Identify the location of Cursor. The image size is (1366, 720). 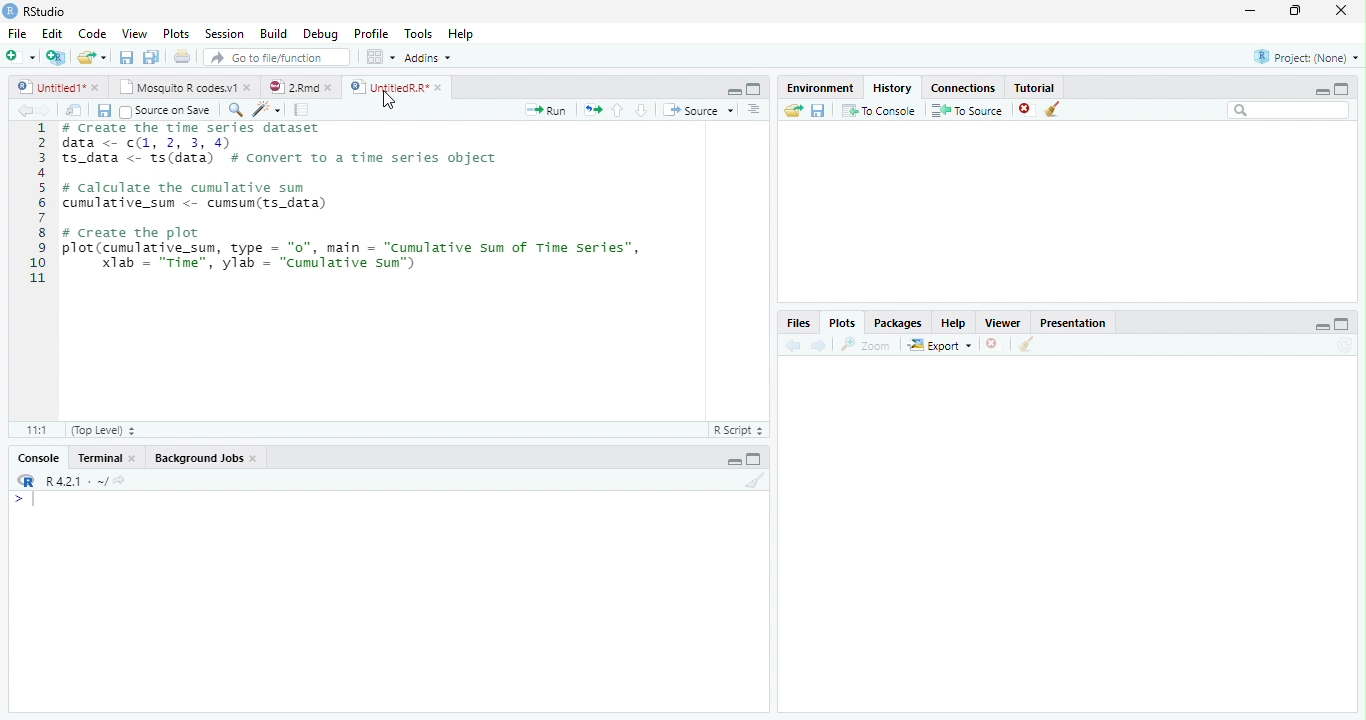
(388, 100).